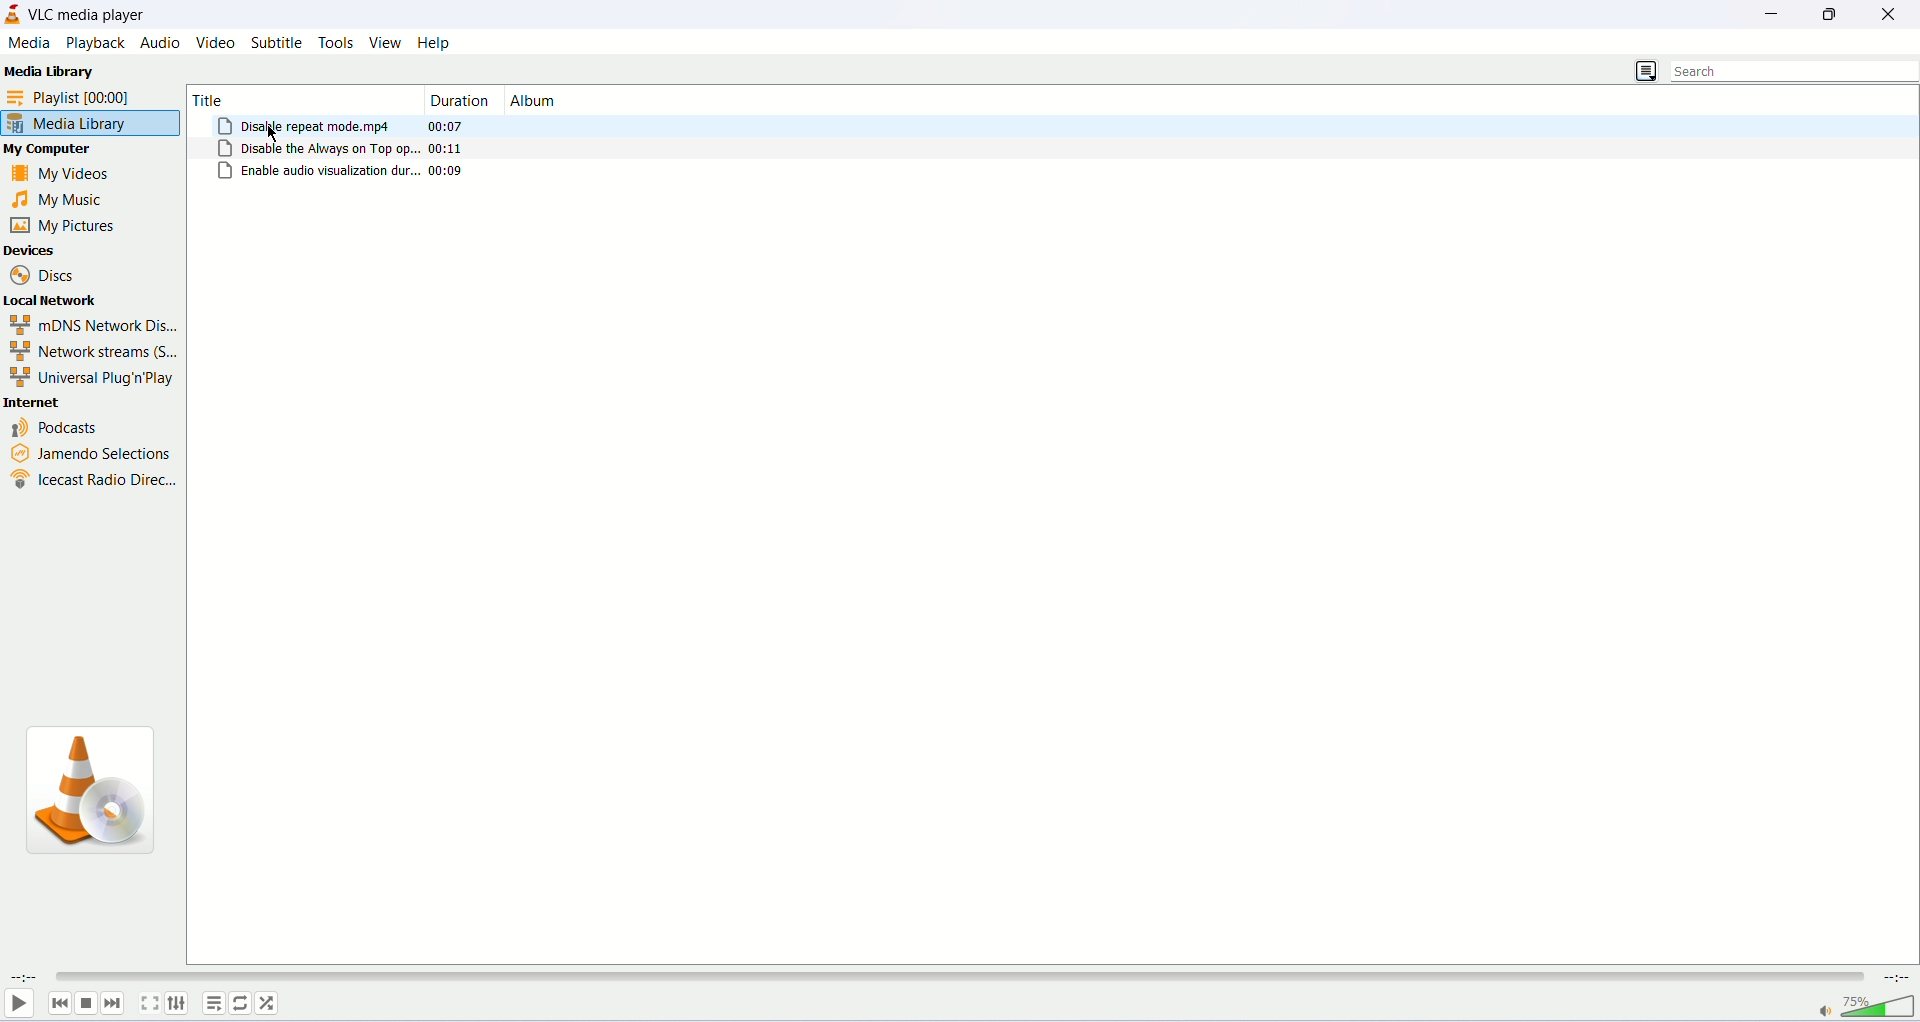 This screenshot has height=1022, width=1920. What do you see at coordinates (1894, 977) in the screenshot?
I see `remaining time` at bounding box center [1894, 977].